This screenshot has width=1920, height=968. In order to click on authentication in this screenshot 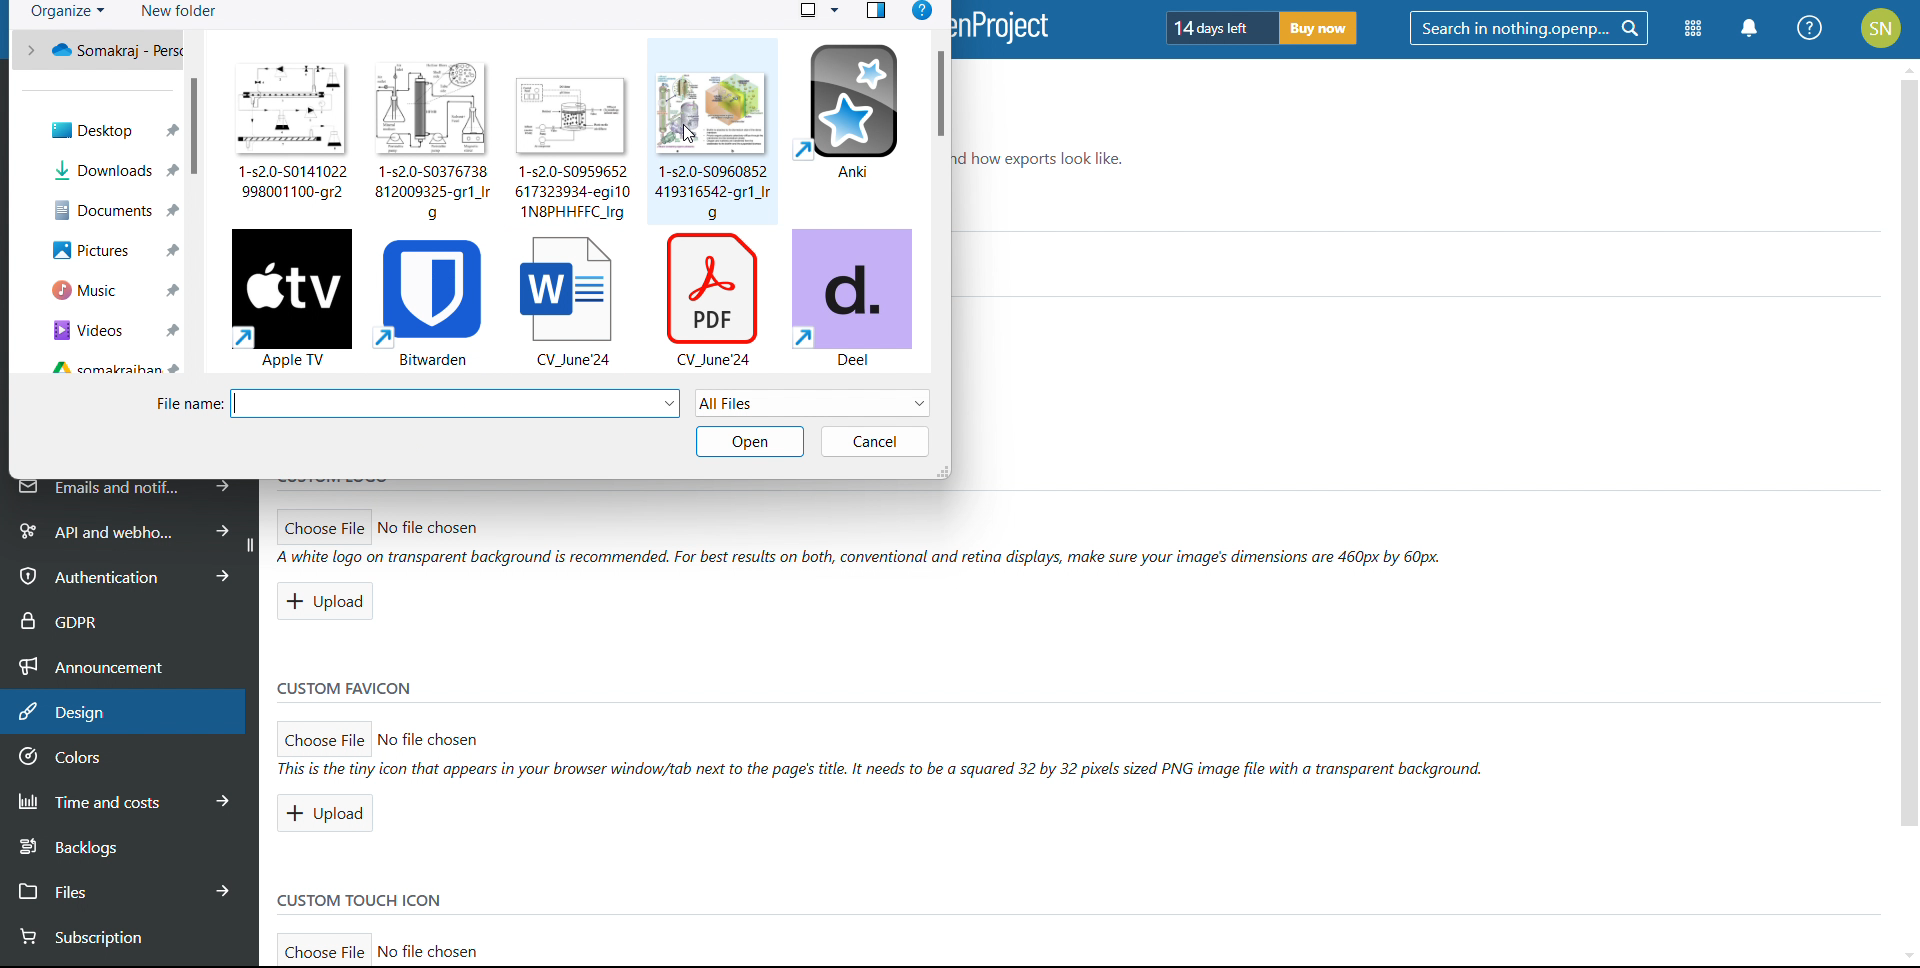, I will do `click(118, 576)`.